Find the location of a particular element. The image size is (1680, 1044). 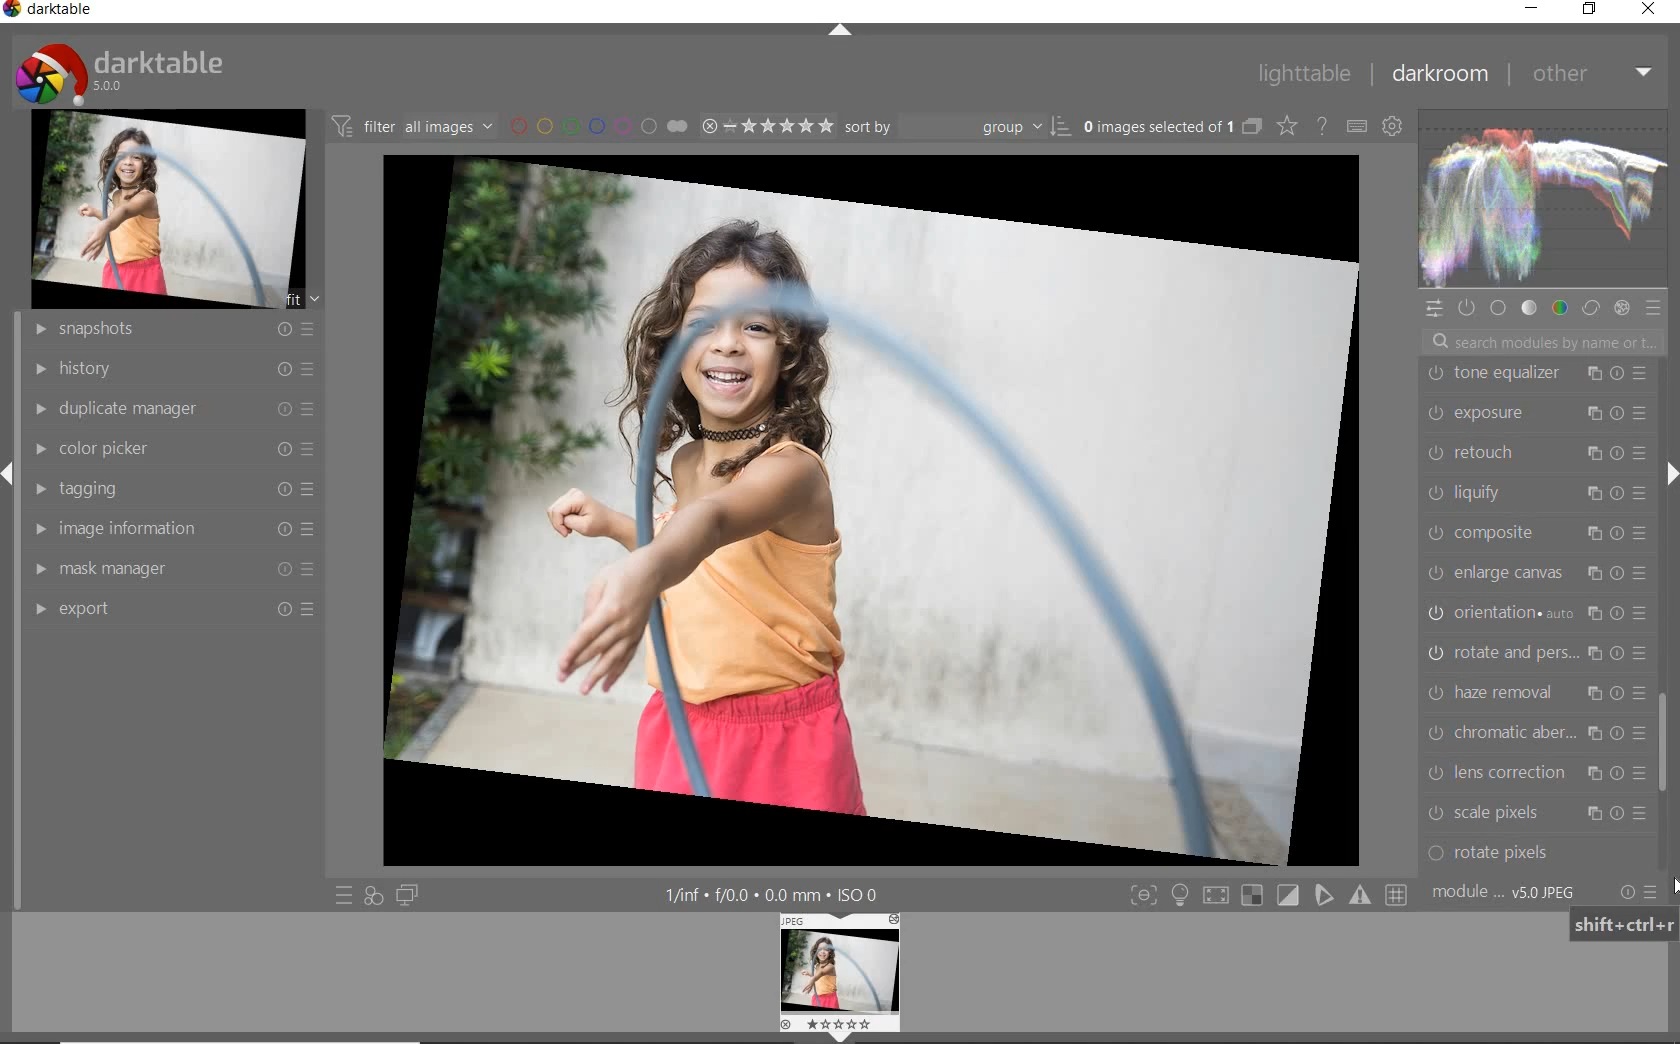

correct is located at coordinates (1591, 310).